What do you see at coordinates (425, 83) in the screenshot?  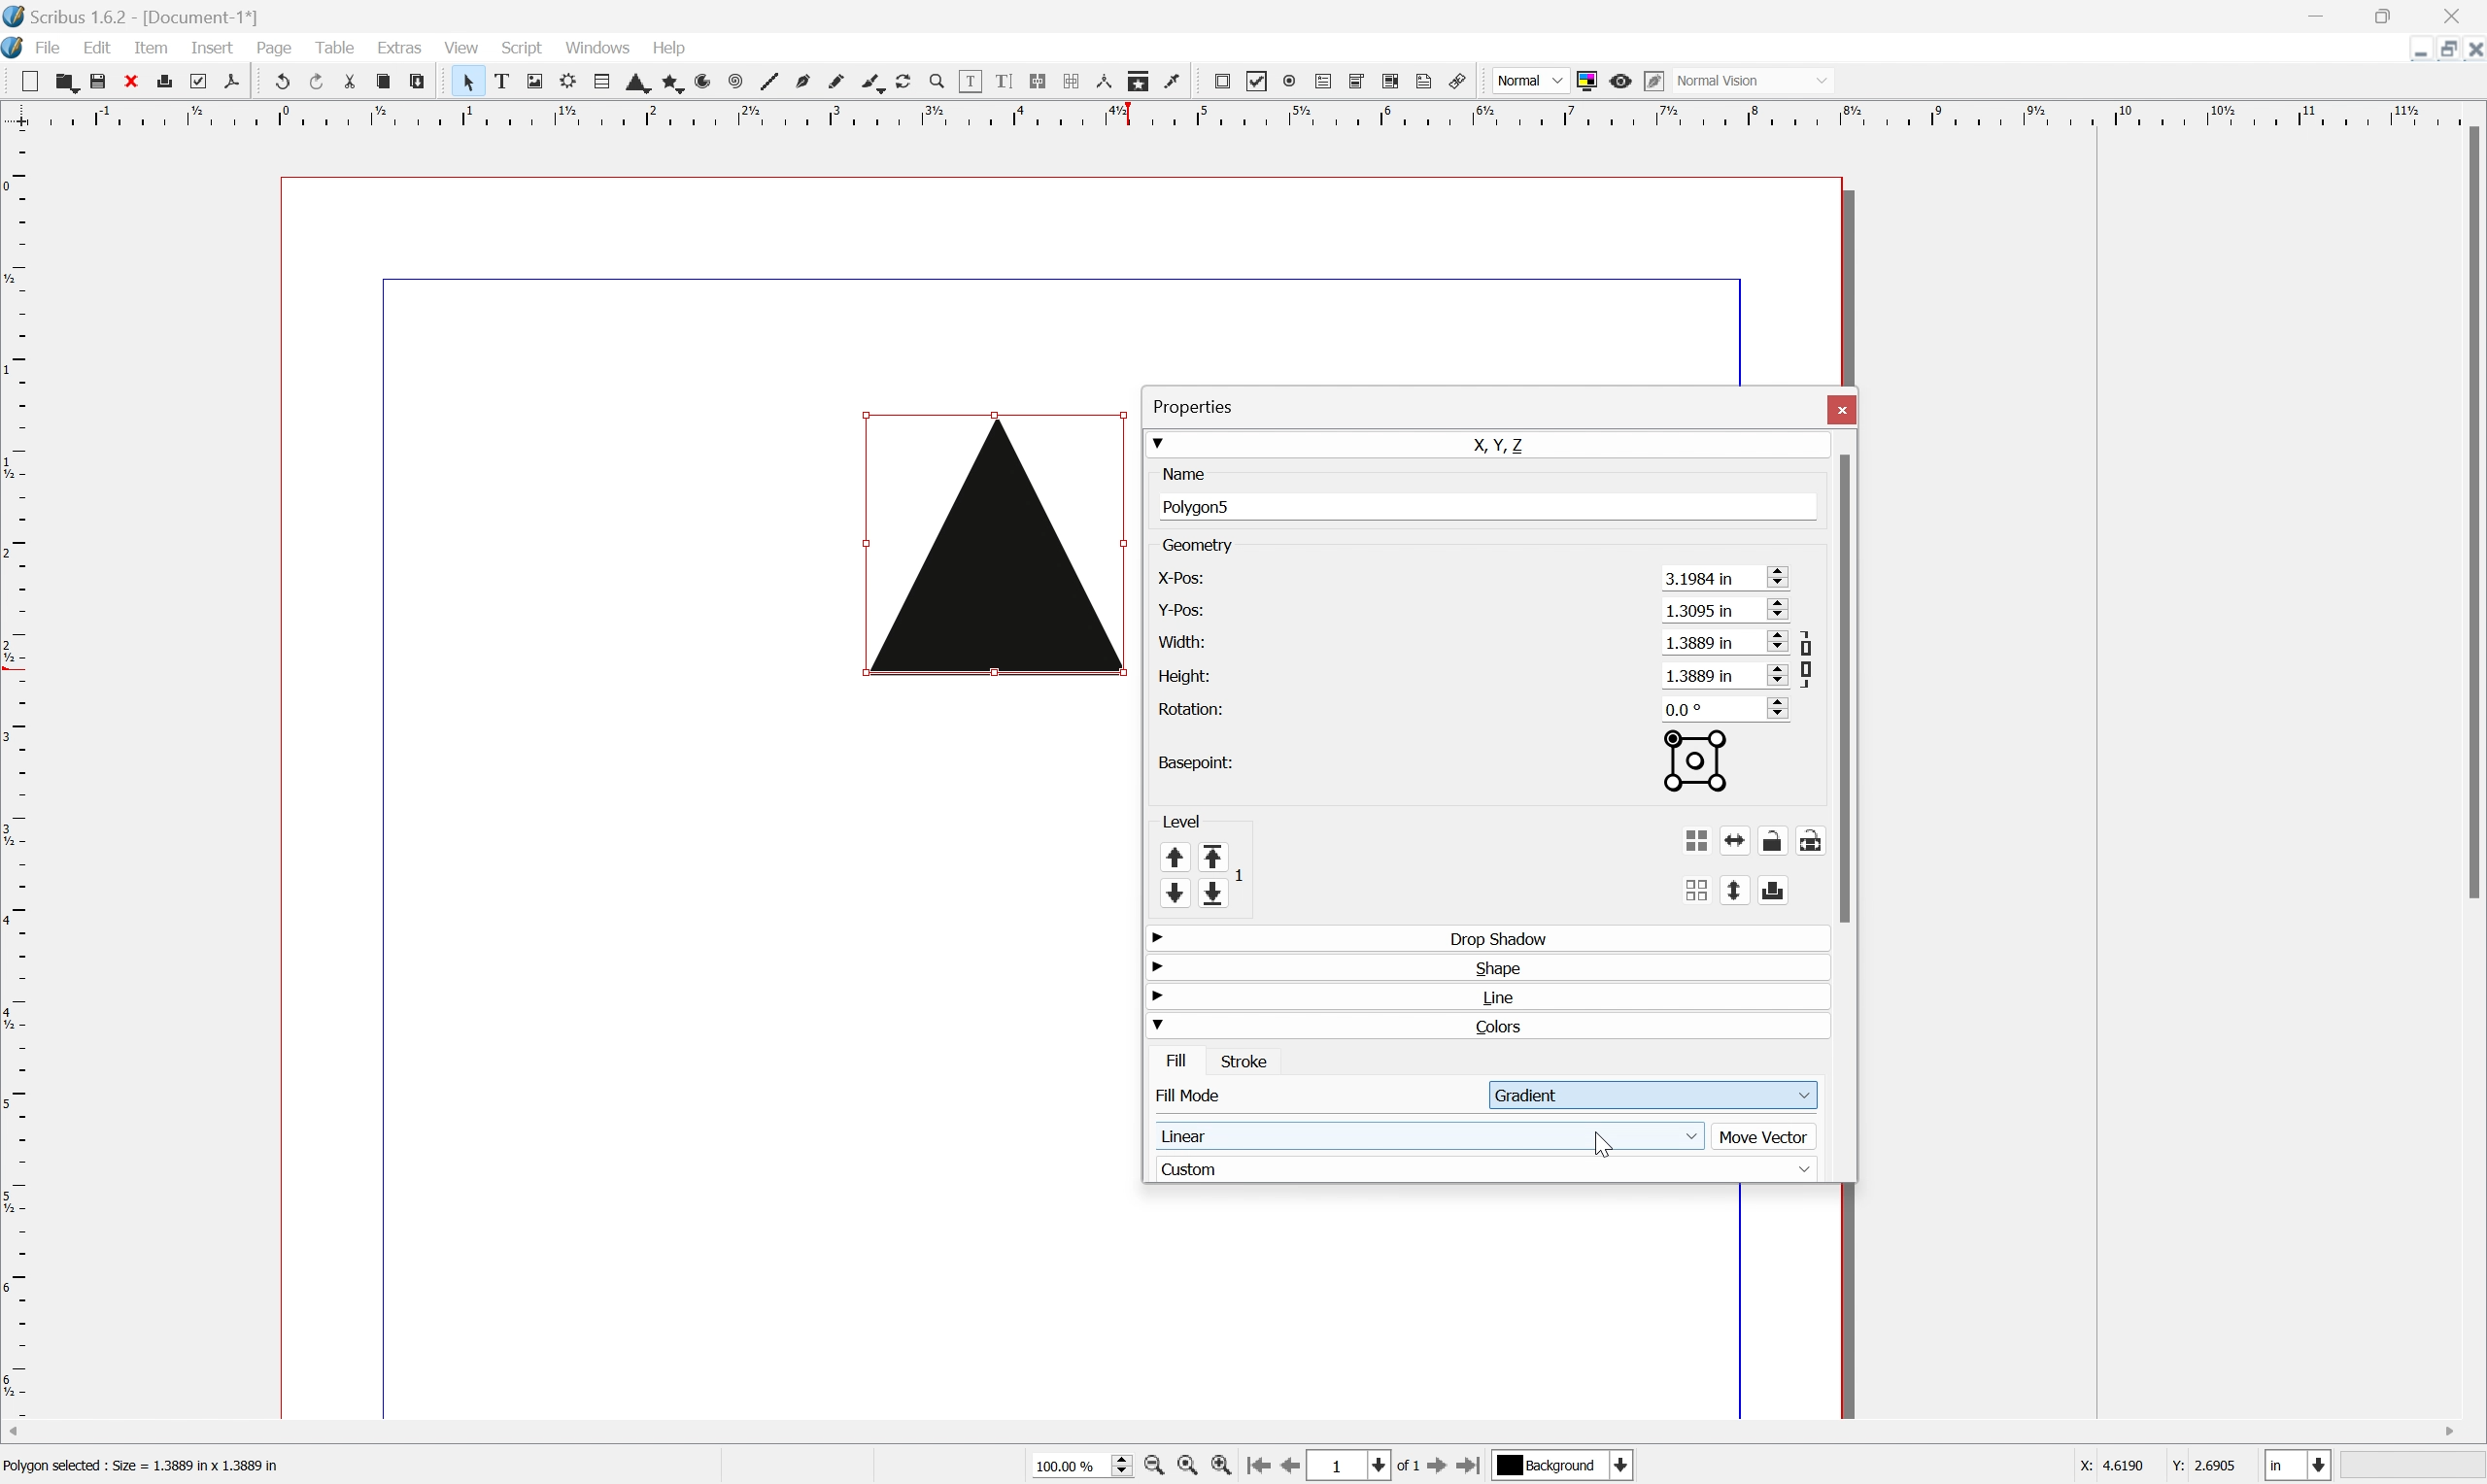 I see `Paste` at bounding box center [425, 83].